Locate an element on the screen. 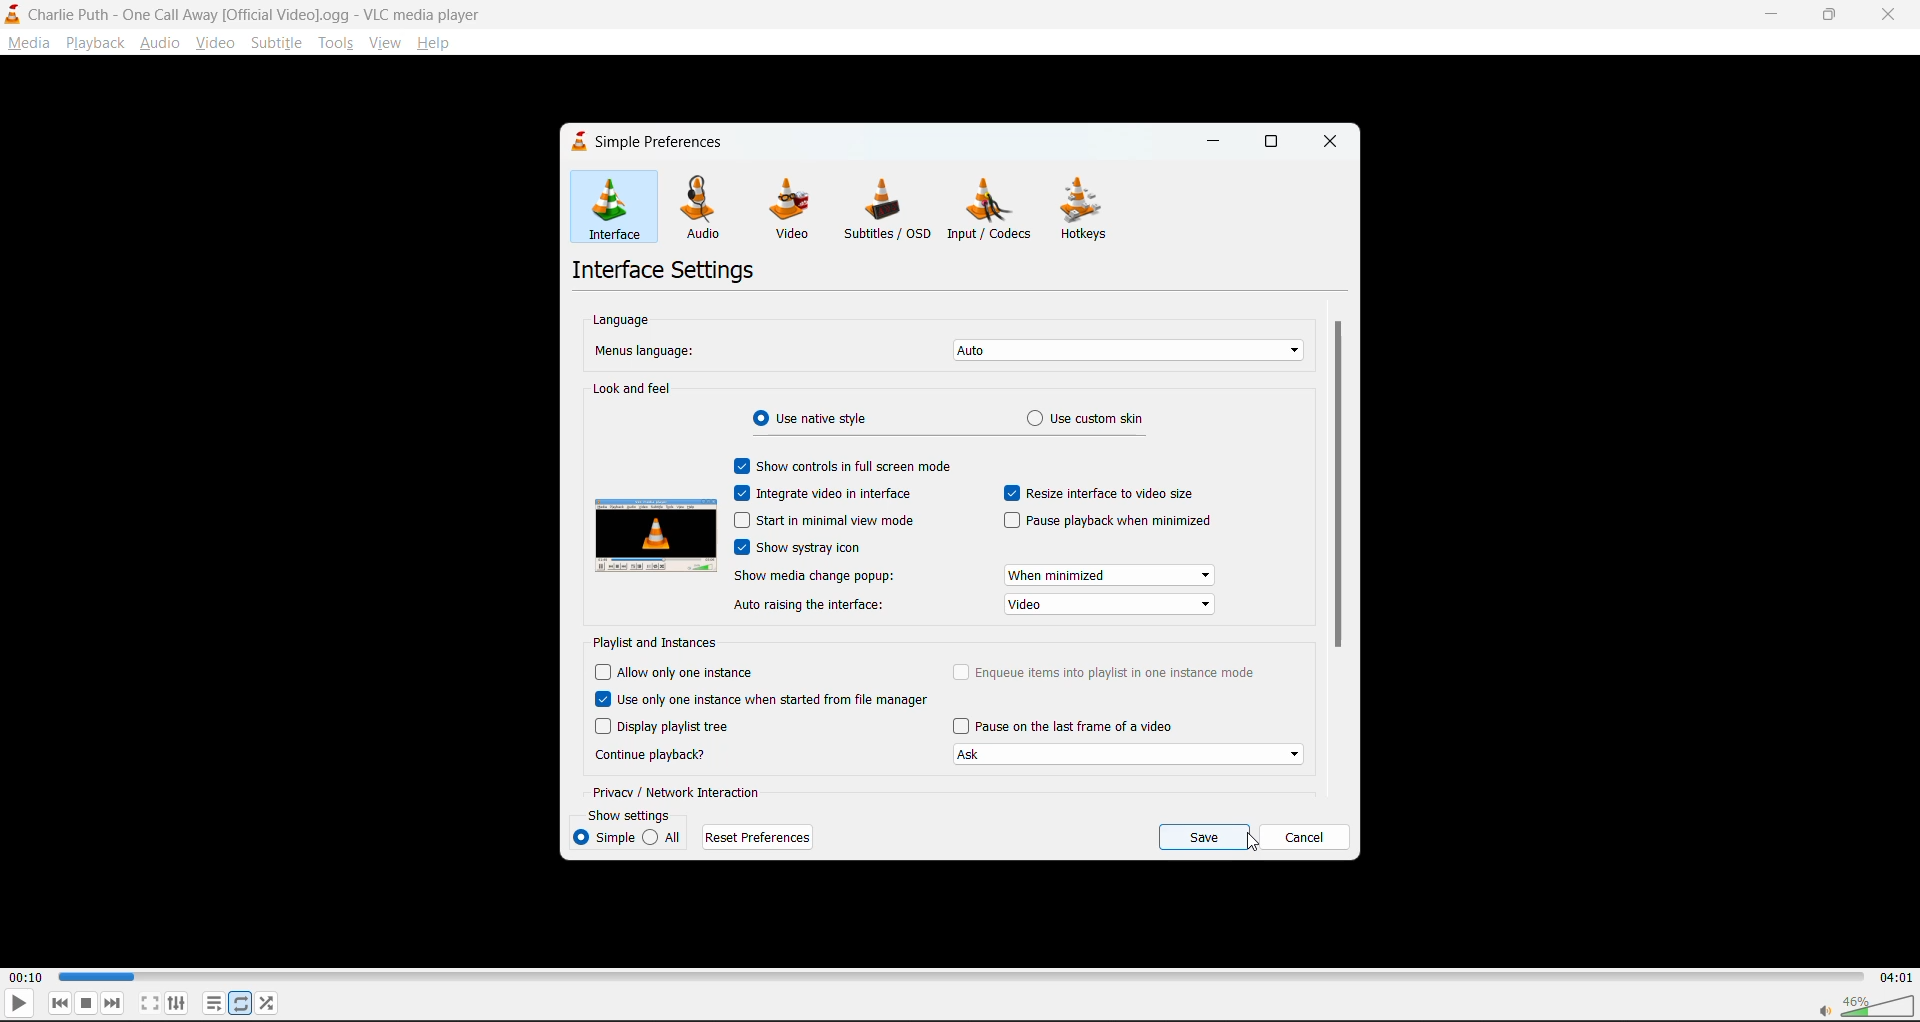 The width and height of the screenshot is (1920, 1022). integrate video in interface is located at coordinates (847, 491).